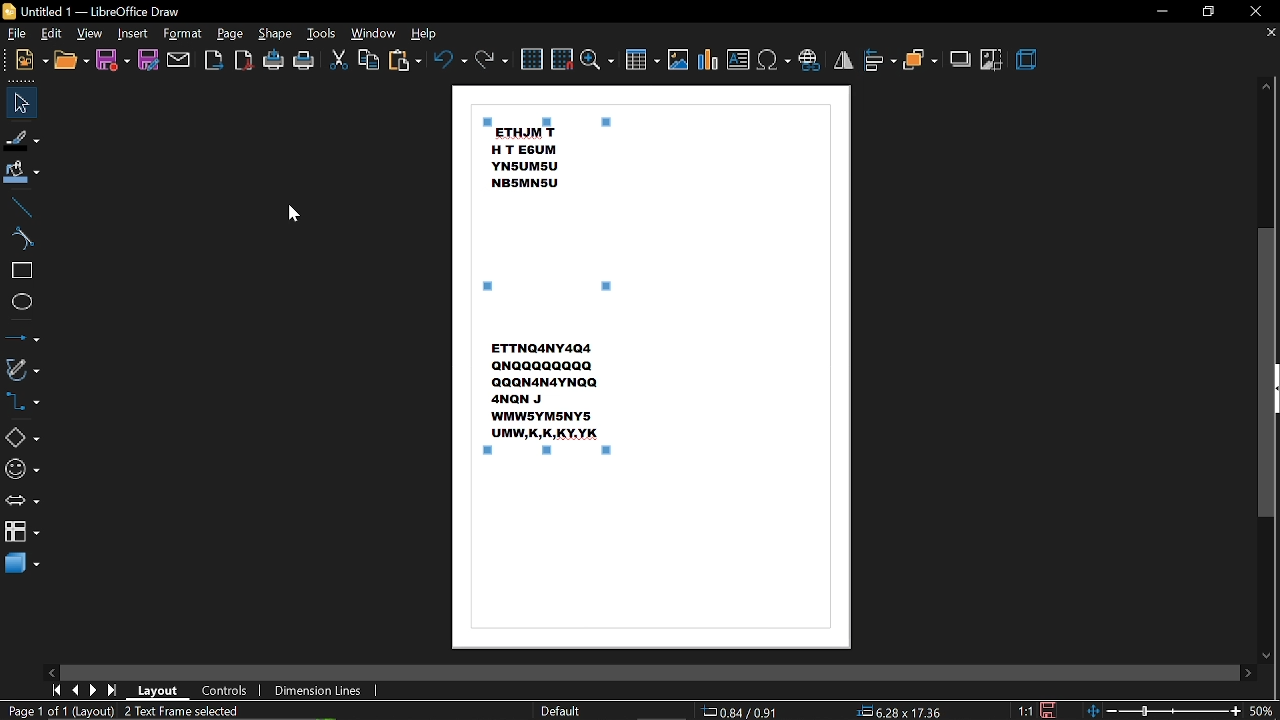  What do you see at coordinates (192, 711) in the screenshot?
I see `2 text frame selected` at bounding box center [192, 711].